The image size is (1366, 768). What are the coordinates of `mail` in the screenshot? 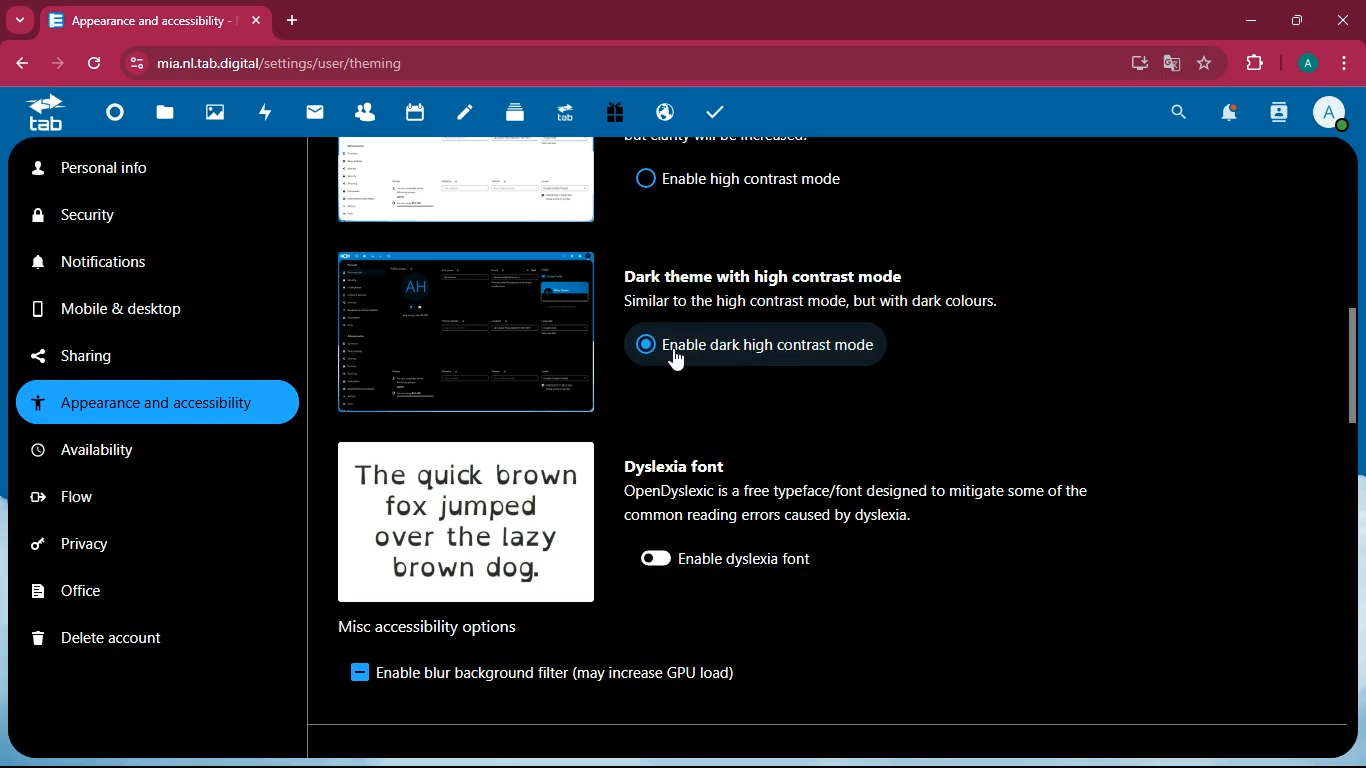 It's located at (320, 115).